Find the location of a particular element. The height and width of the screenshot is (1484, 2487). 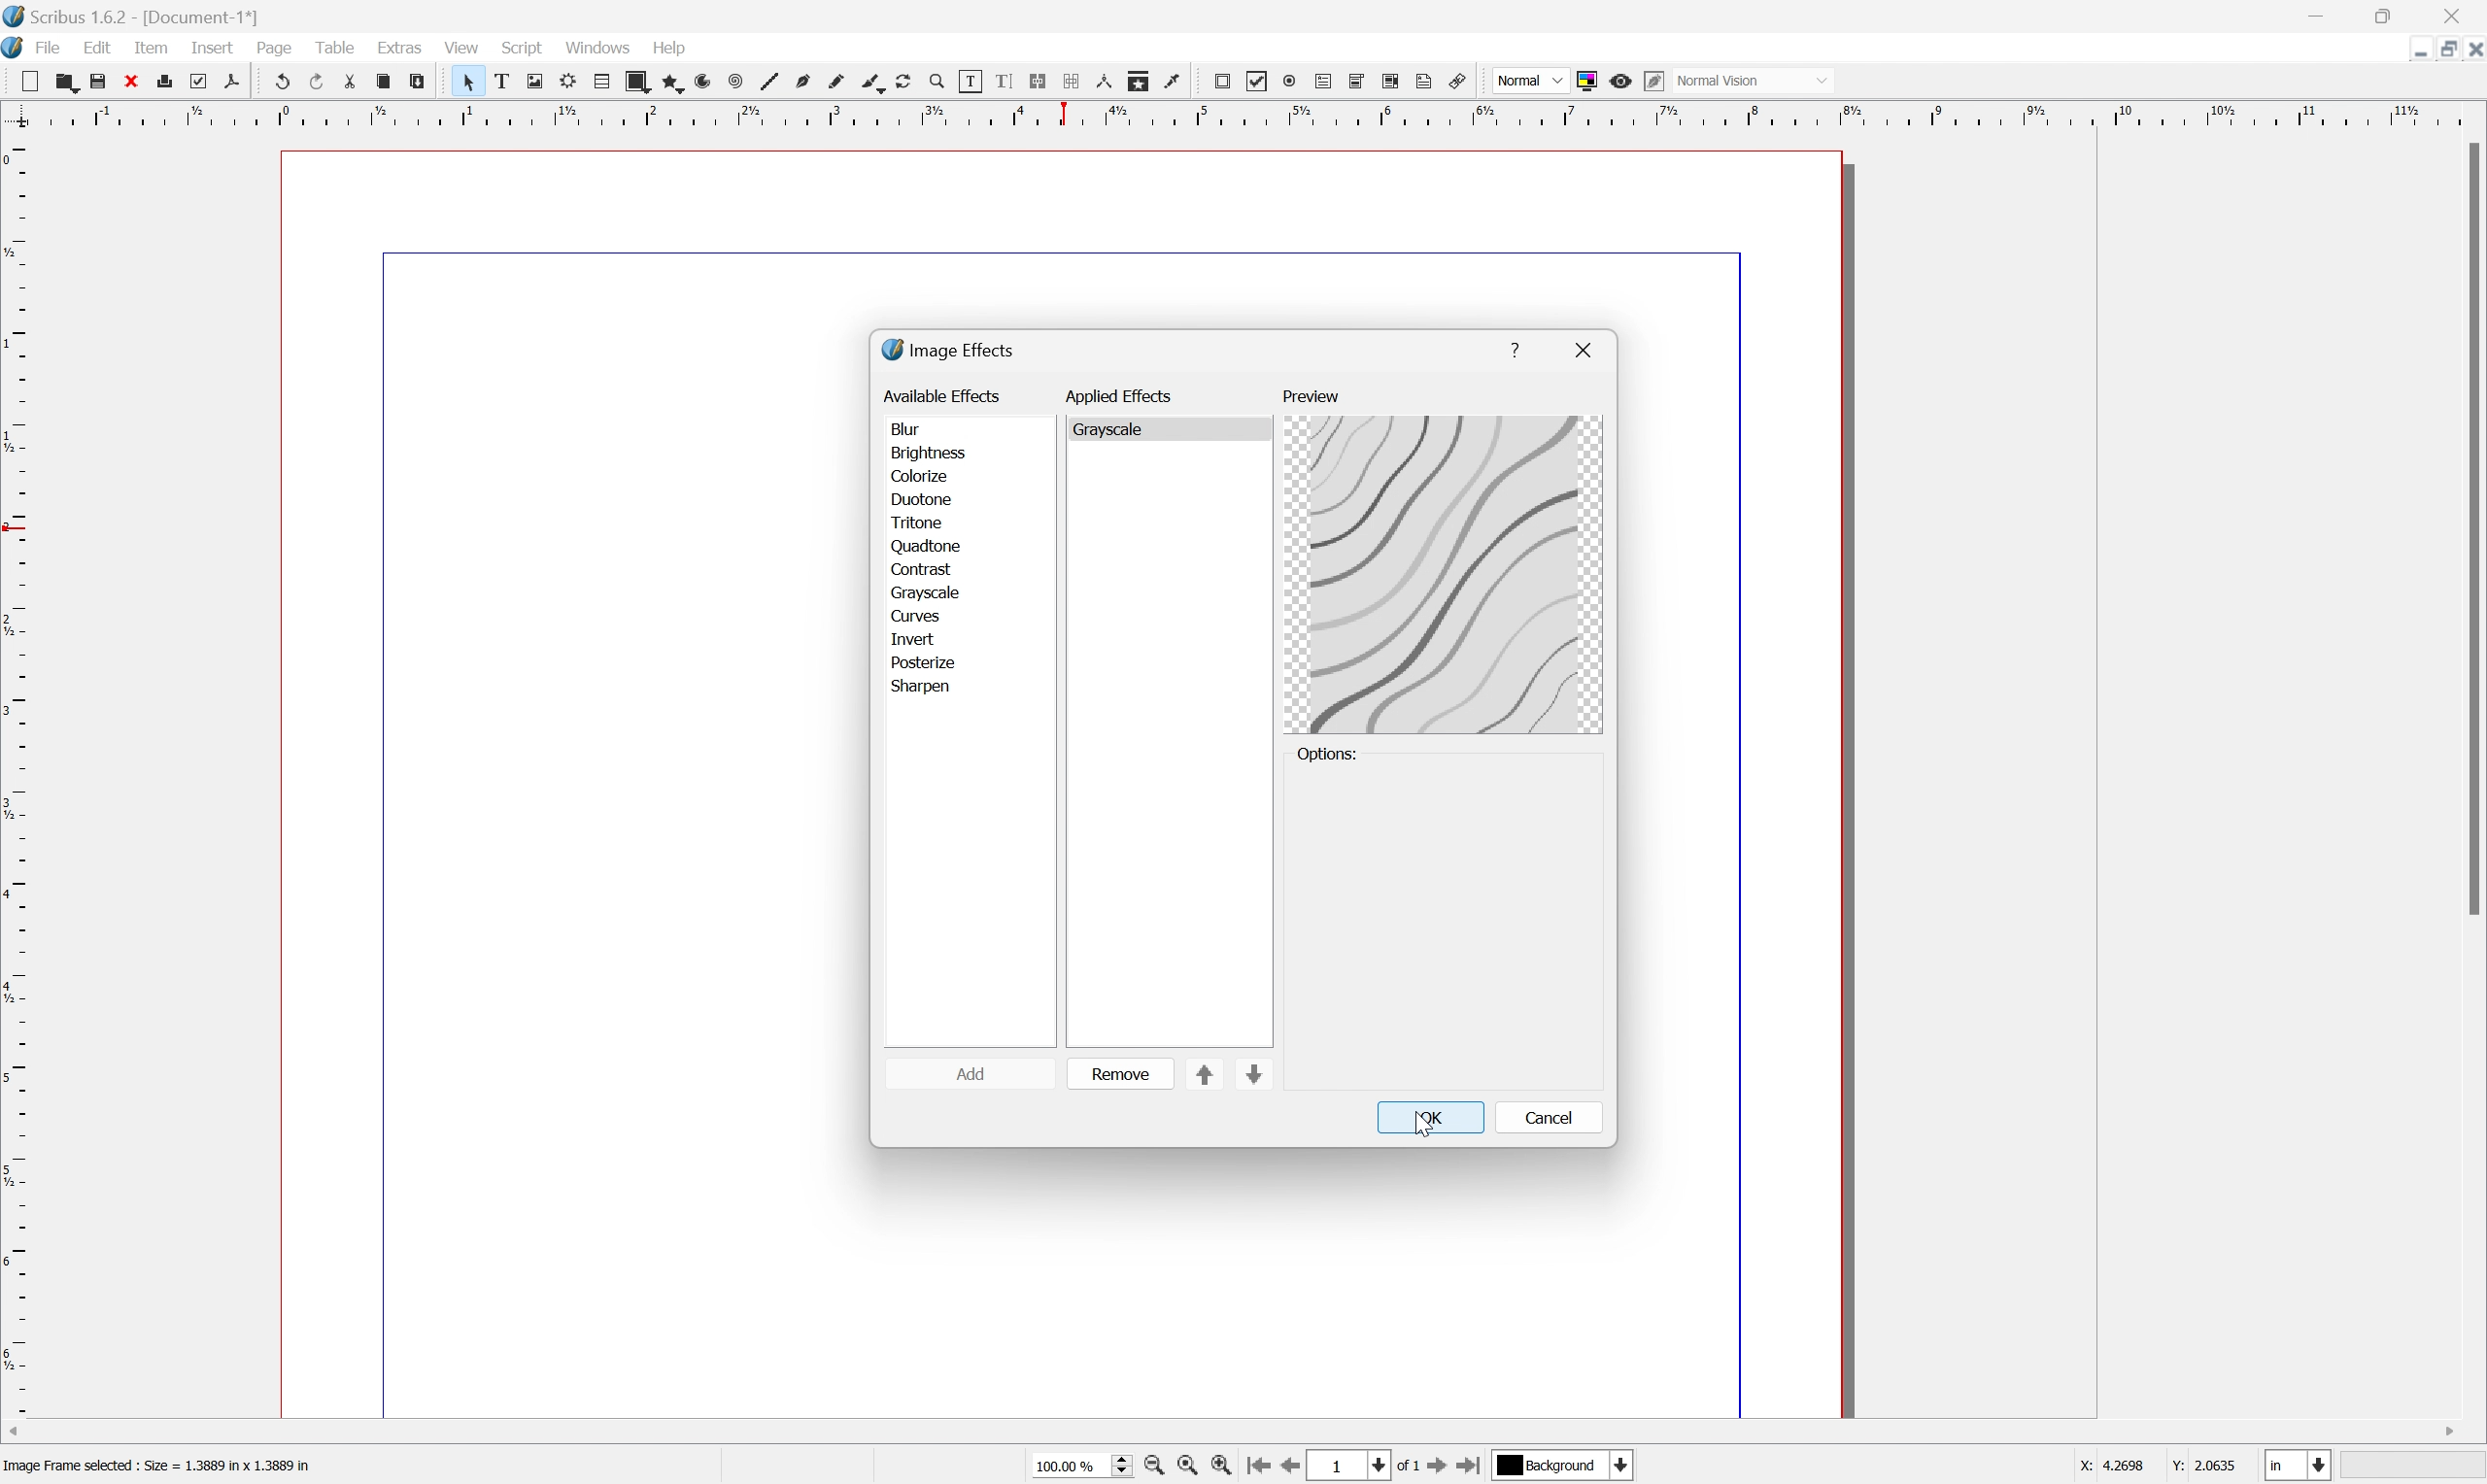

Y: 2.0635 is located at coordinates (2206, 1466).